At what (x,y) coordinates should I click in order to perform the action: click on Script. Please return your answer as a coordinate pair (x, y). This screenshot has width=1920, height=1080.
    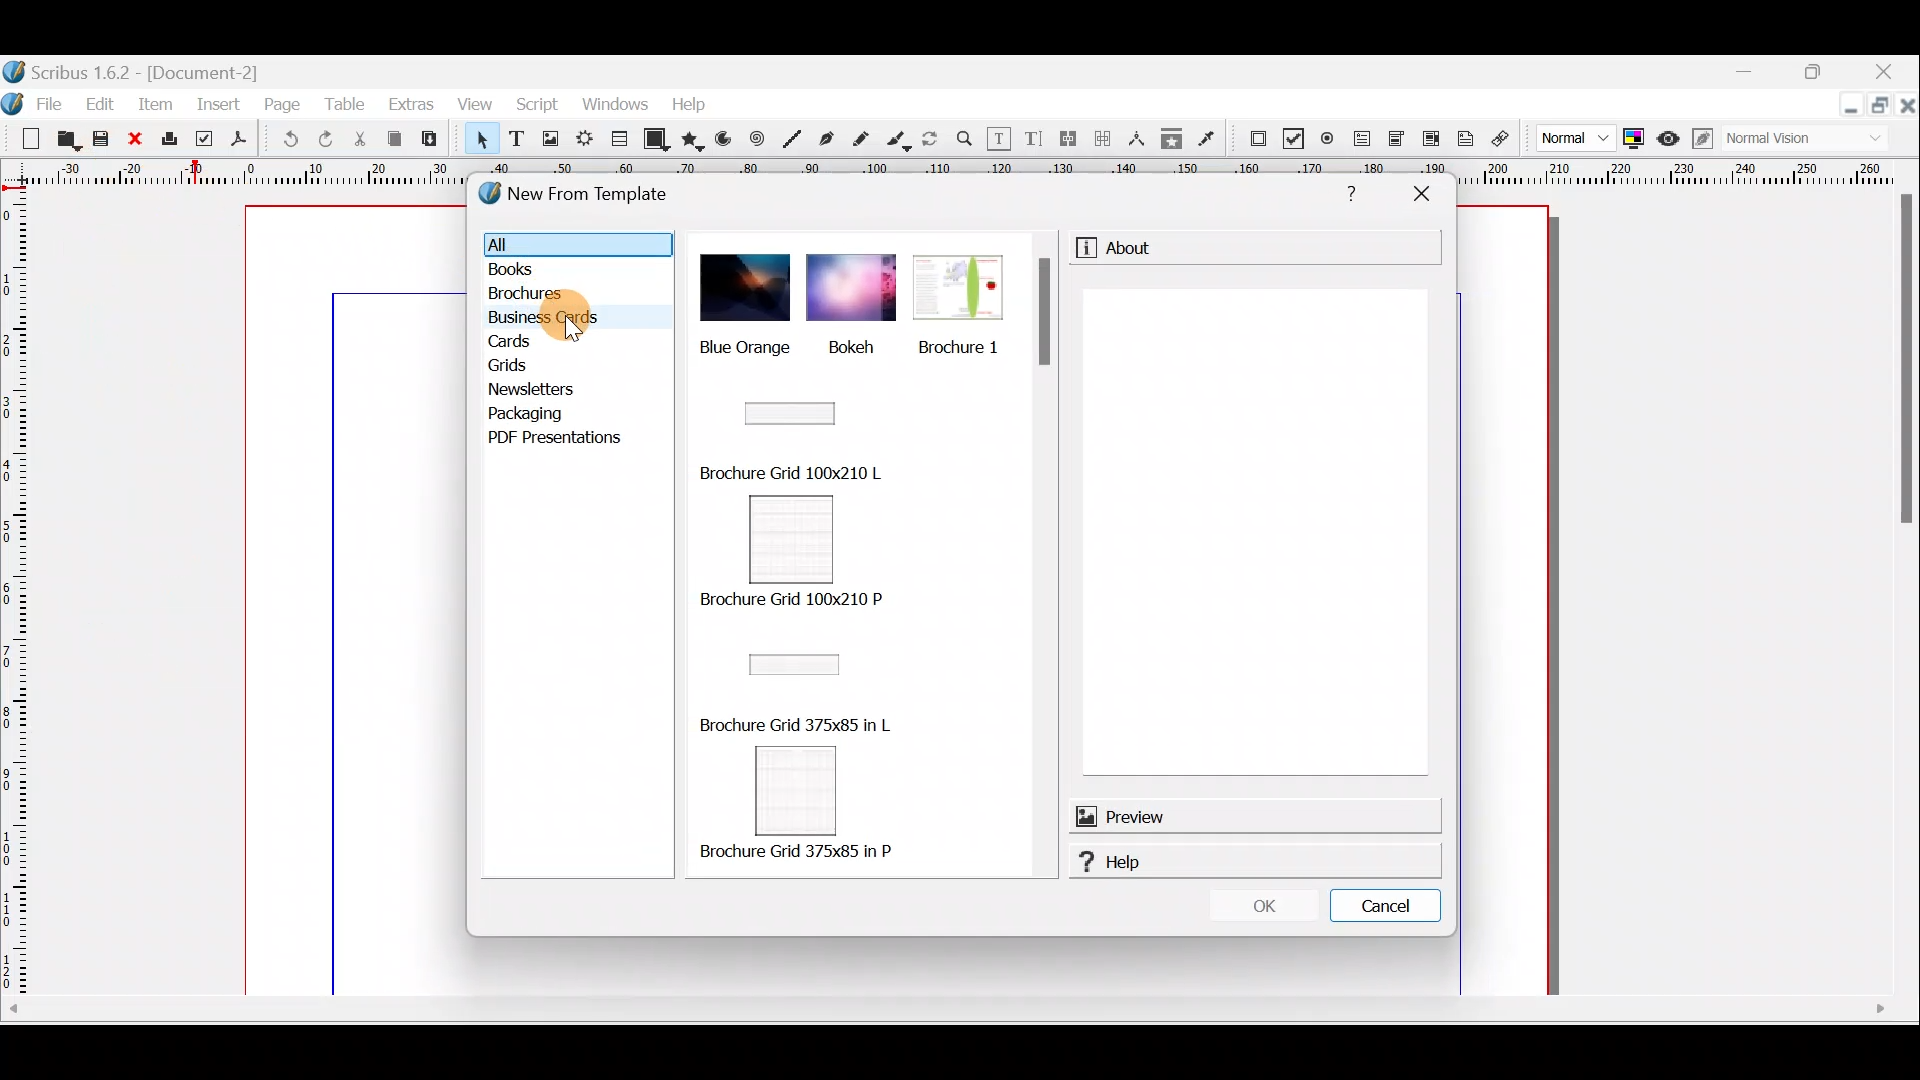
    Looking at the image, I should click on (539, 107).